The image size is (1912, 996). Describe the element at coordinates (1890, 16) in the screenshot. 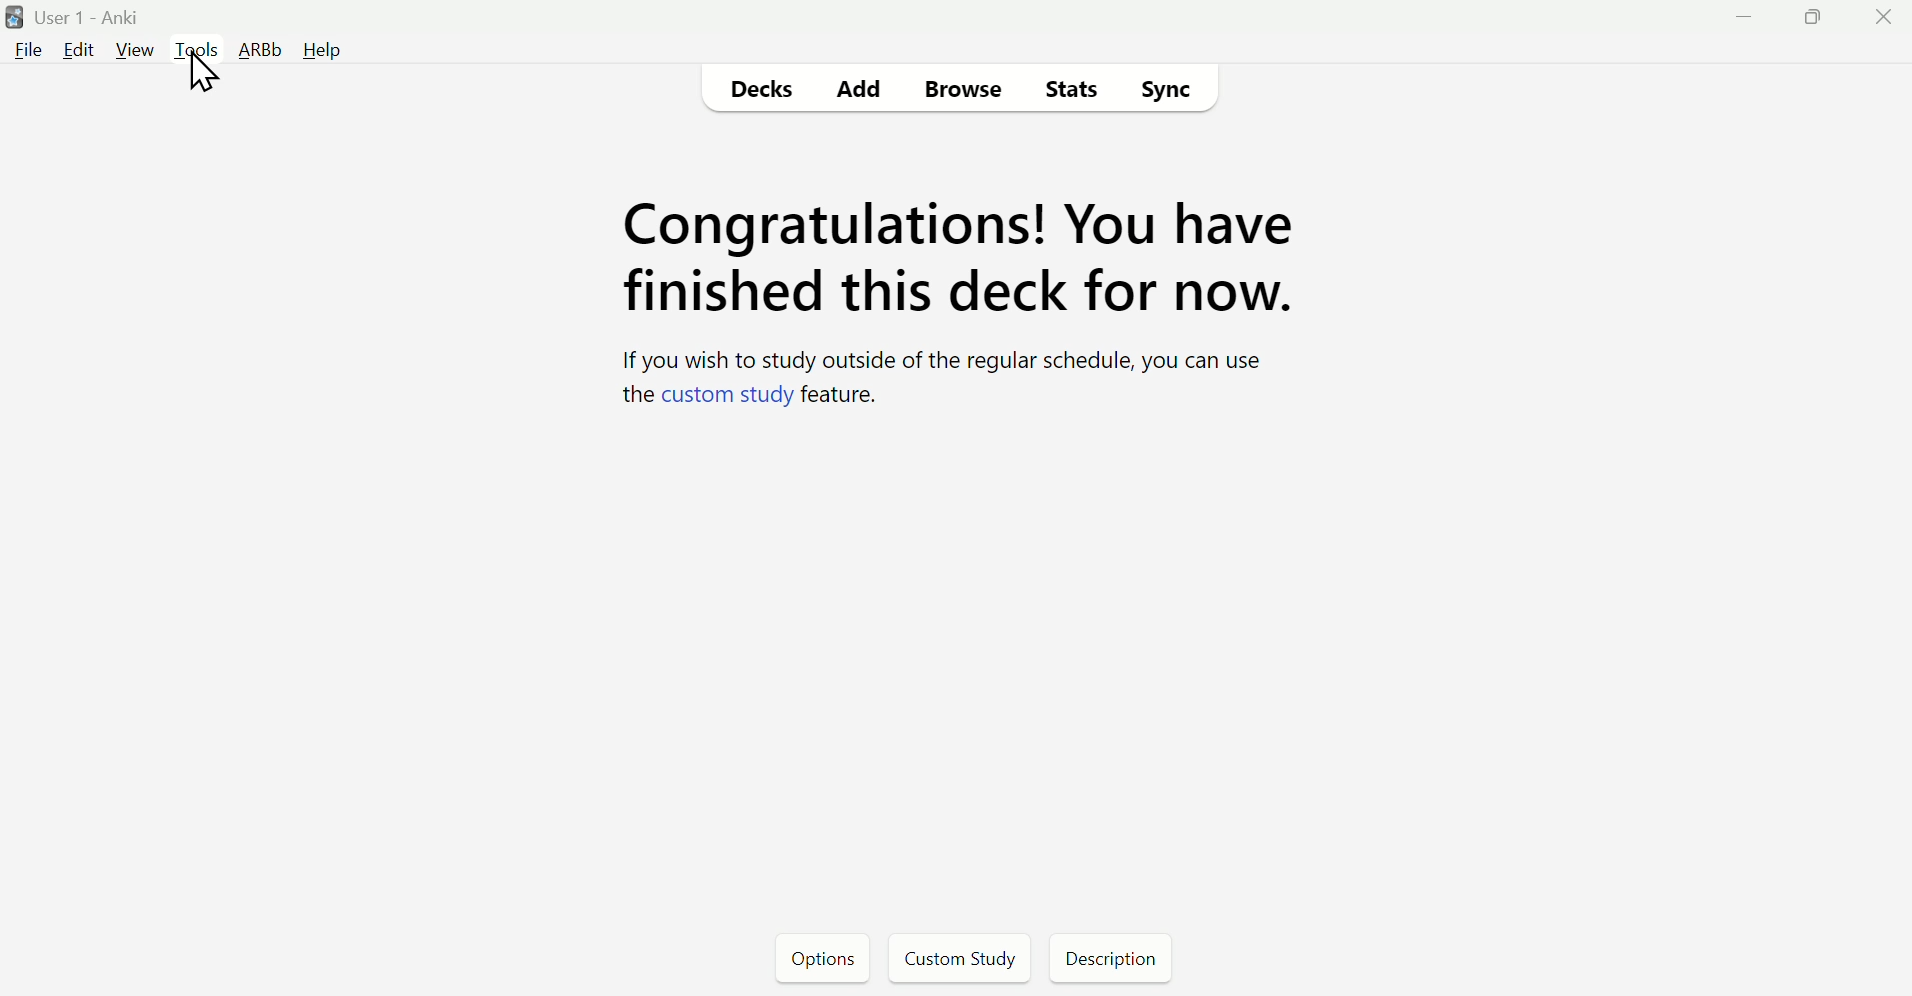

I see `Close` at that location.